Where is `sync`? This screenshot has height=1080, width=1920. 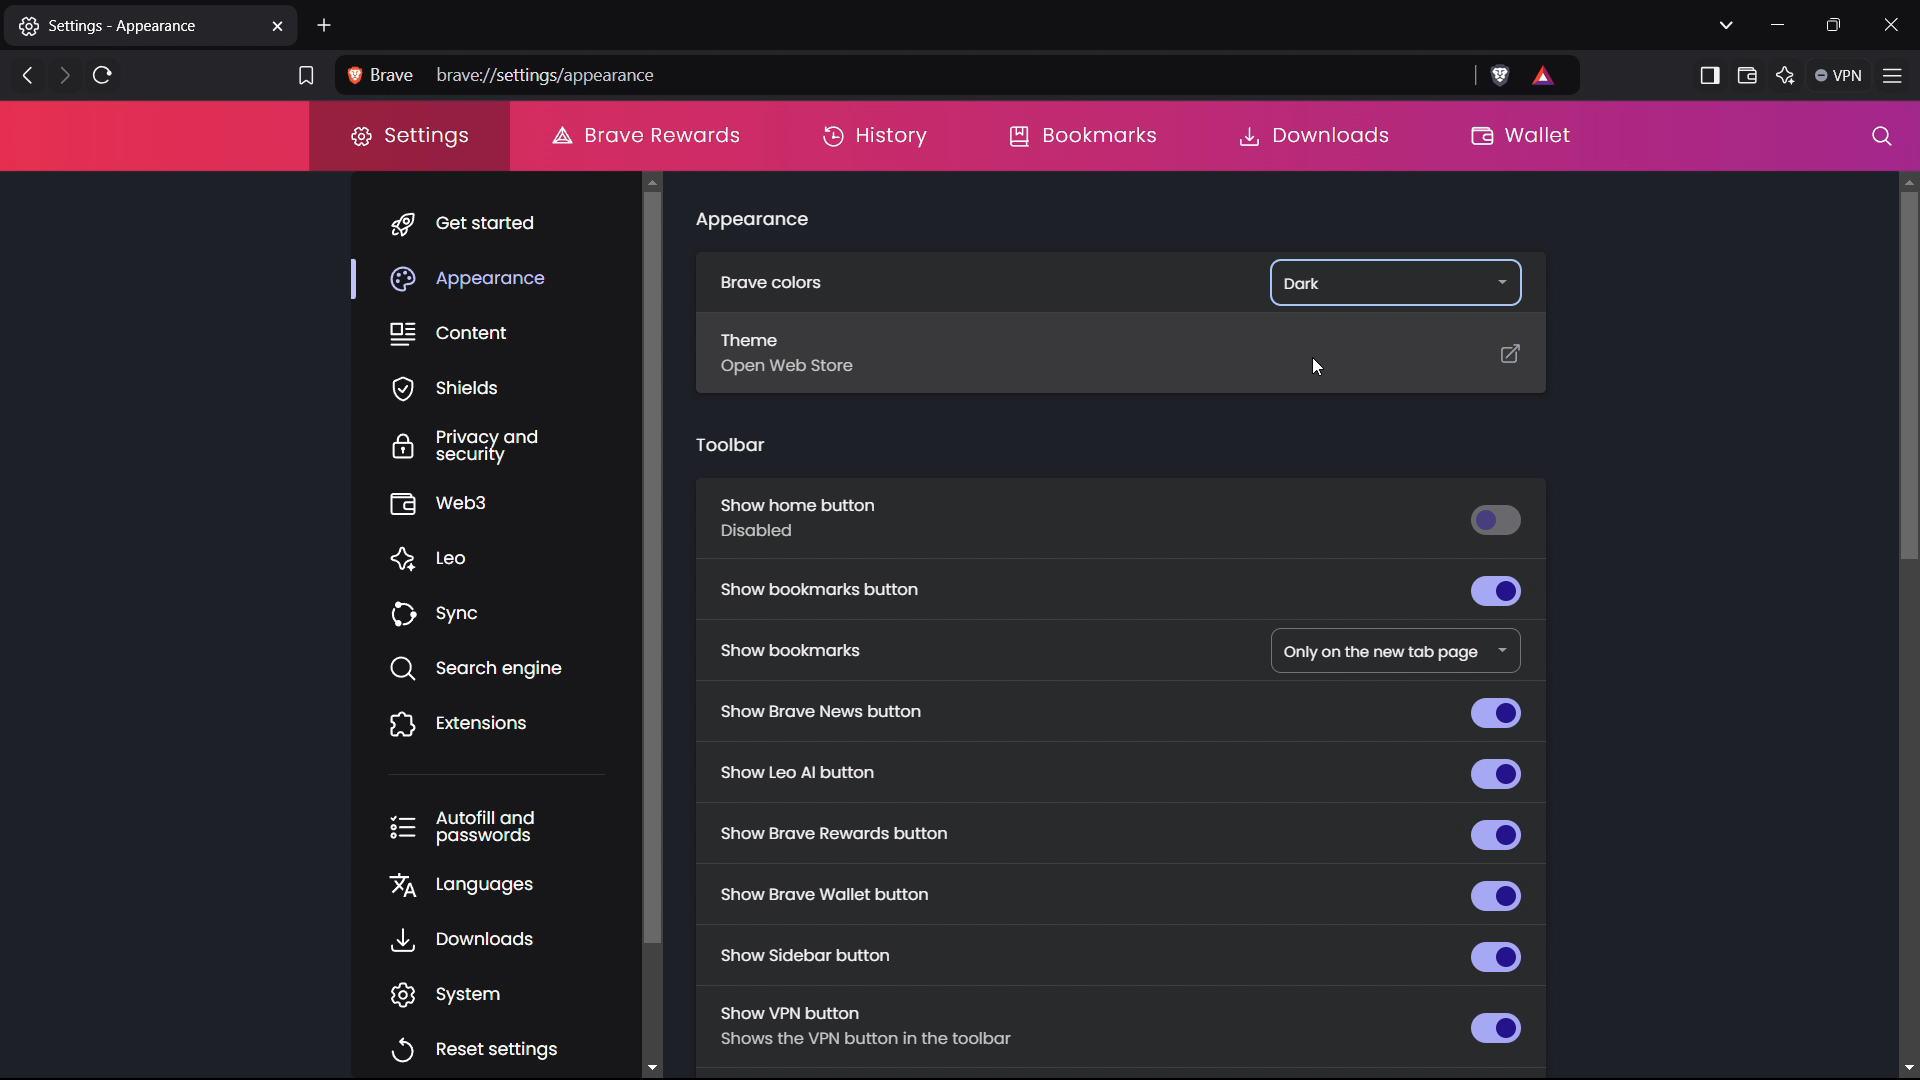
sync is located at coordinates (507, 613).